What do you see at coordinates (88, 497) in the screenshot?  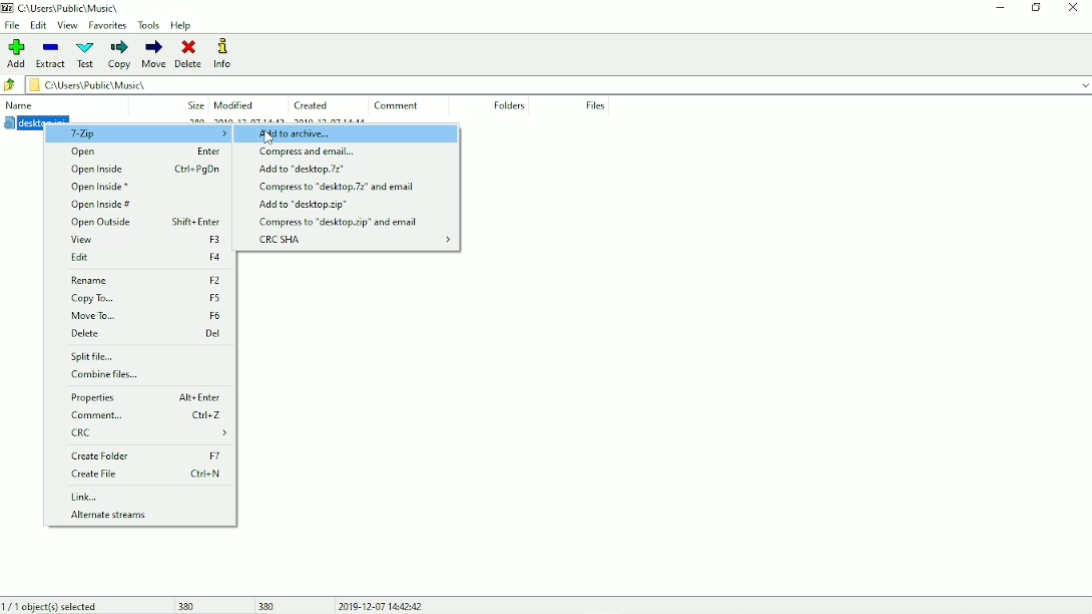 I see `Link` at bounding box center [88, 497].